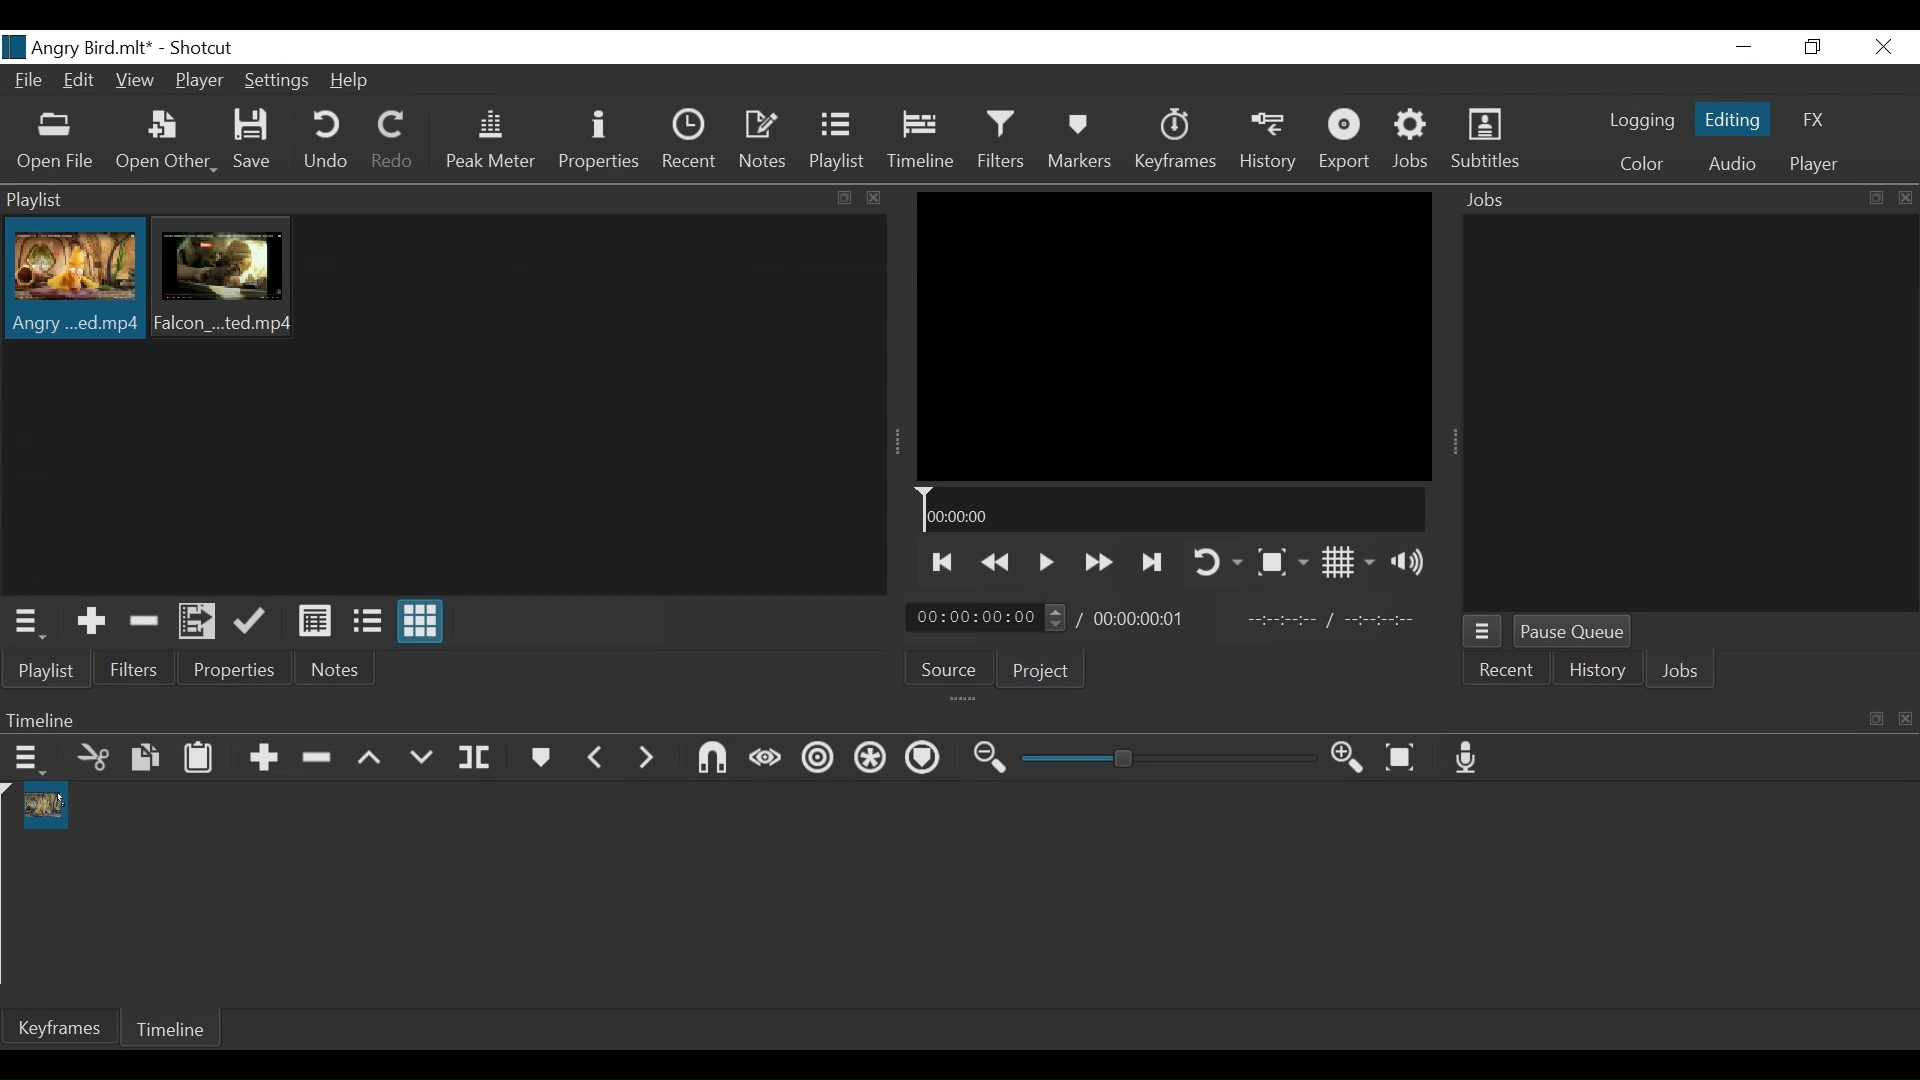 The image size is (1920, 1080). Describe the element at coordinates (56, 144) in the screenshot. I see `Open Other File` at that location.